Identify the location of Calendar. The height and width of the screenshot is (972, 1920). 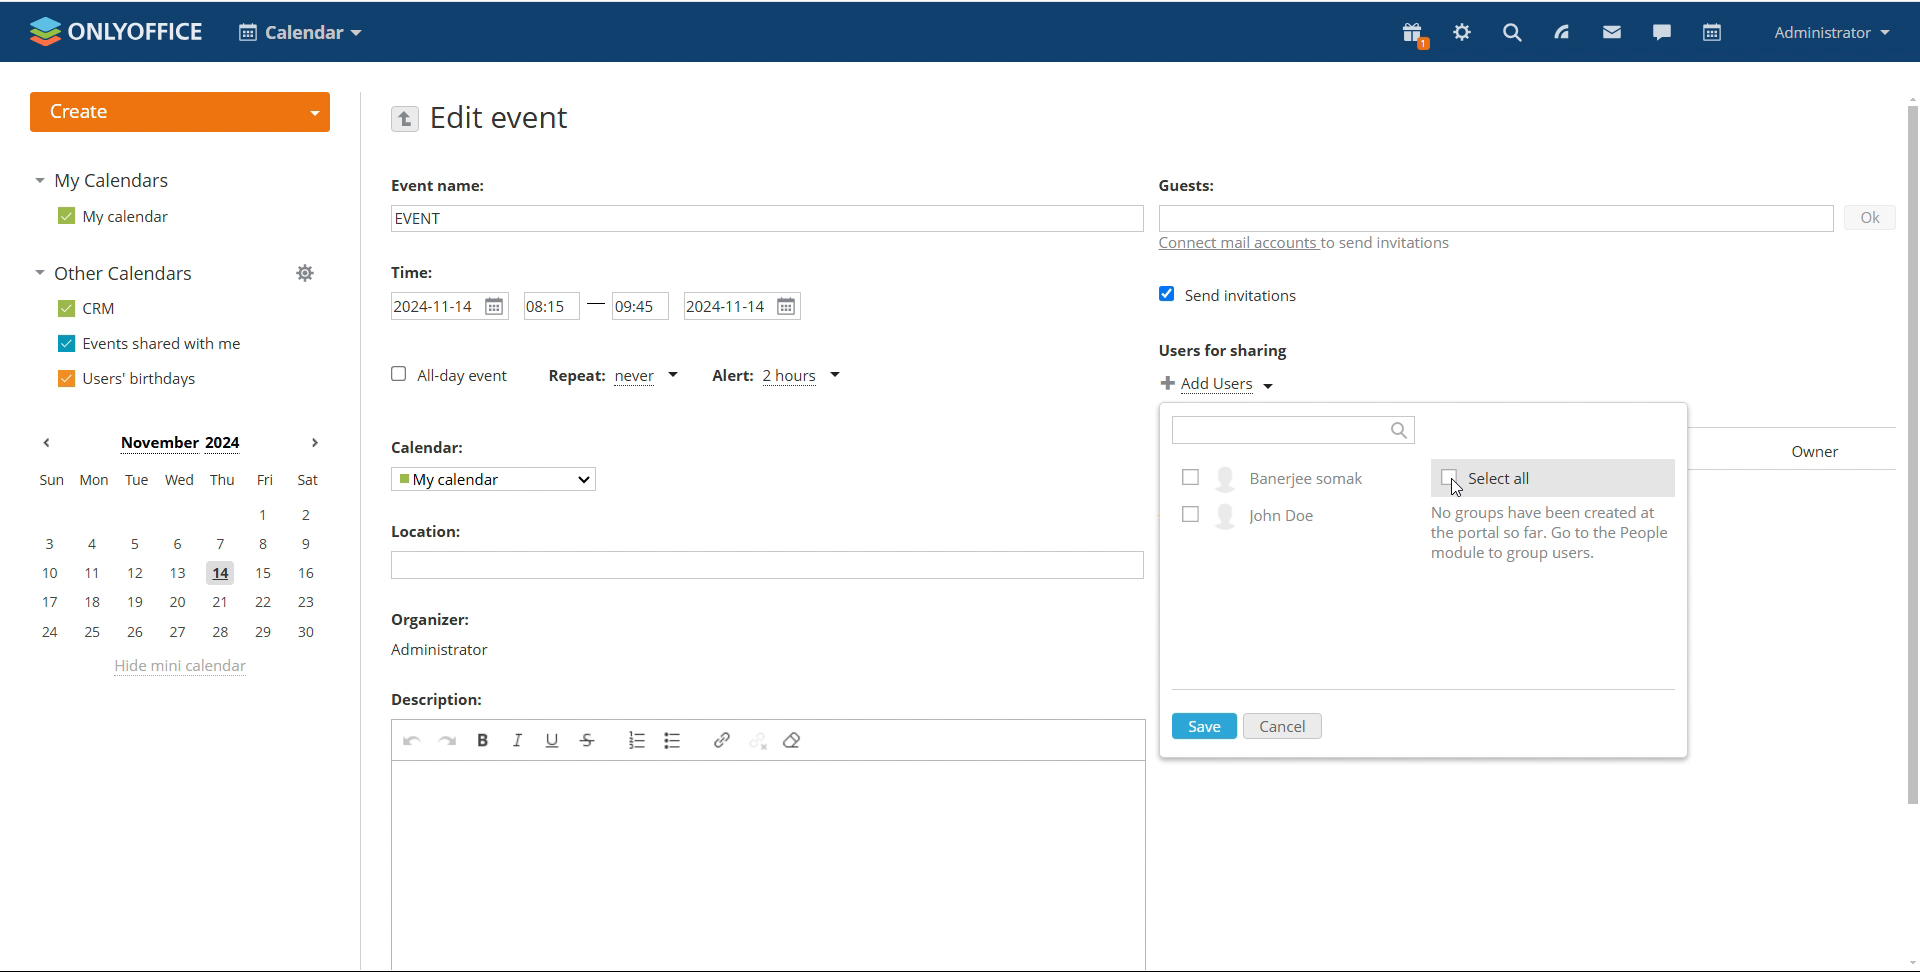
(430, 446).